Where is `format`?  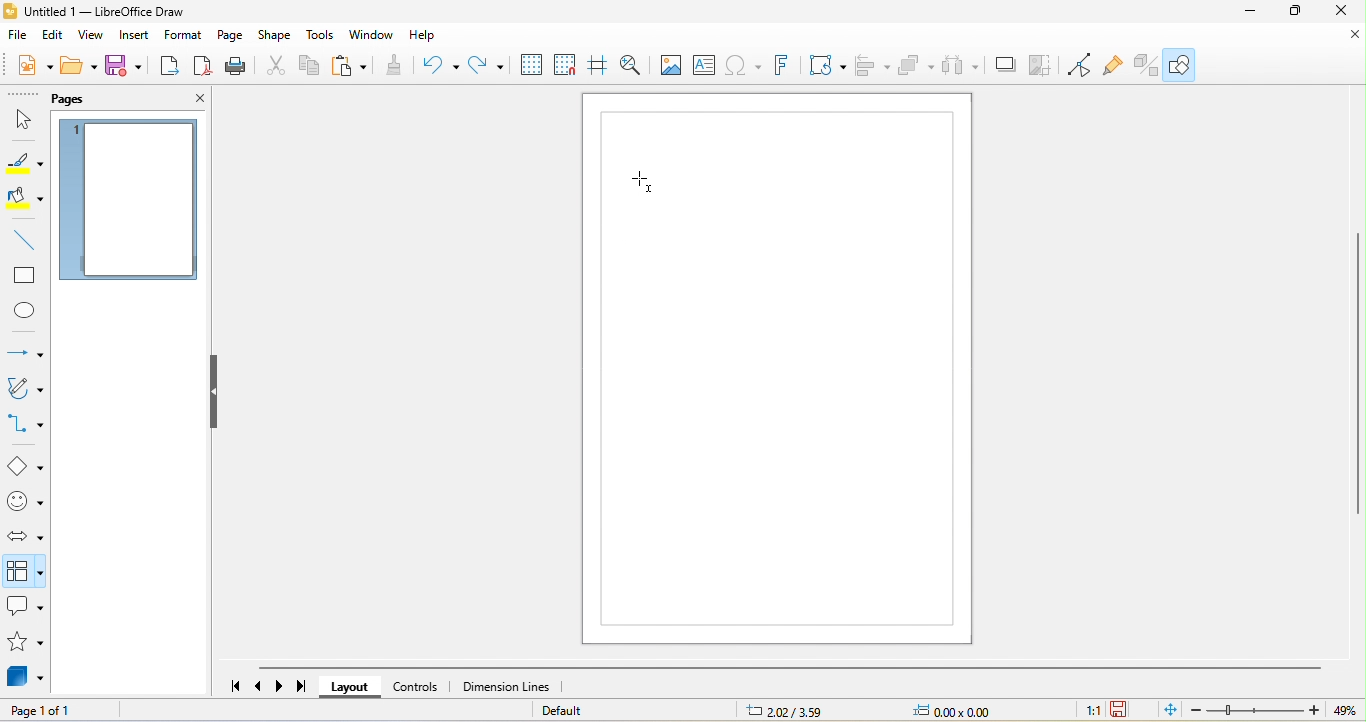
format is located at coordinates (186, 36).